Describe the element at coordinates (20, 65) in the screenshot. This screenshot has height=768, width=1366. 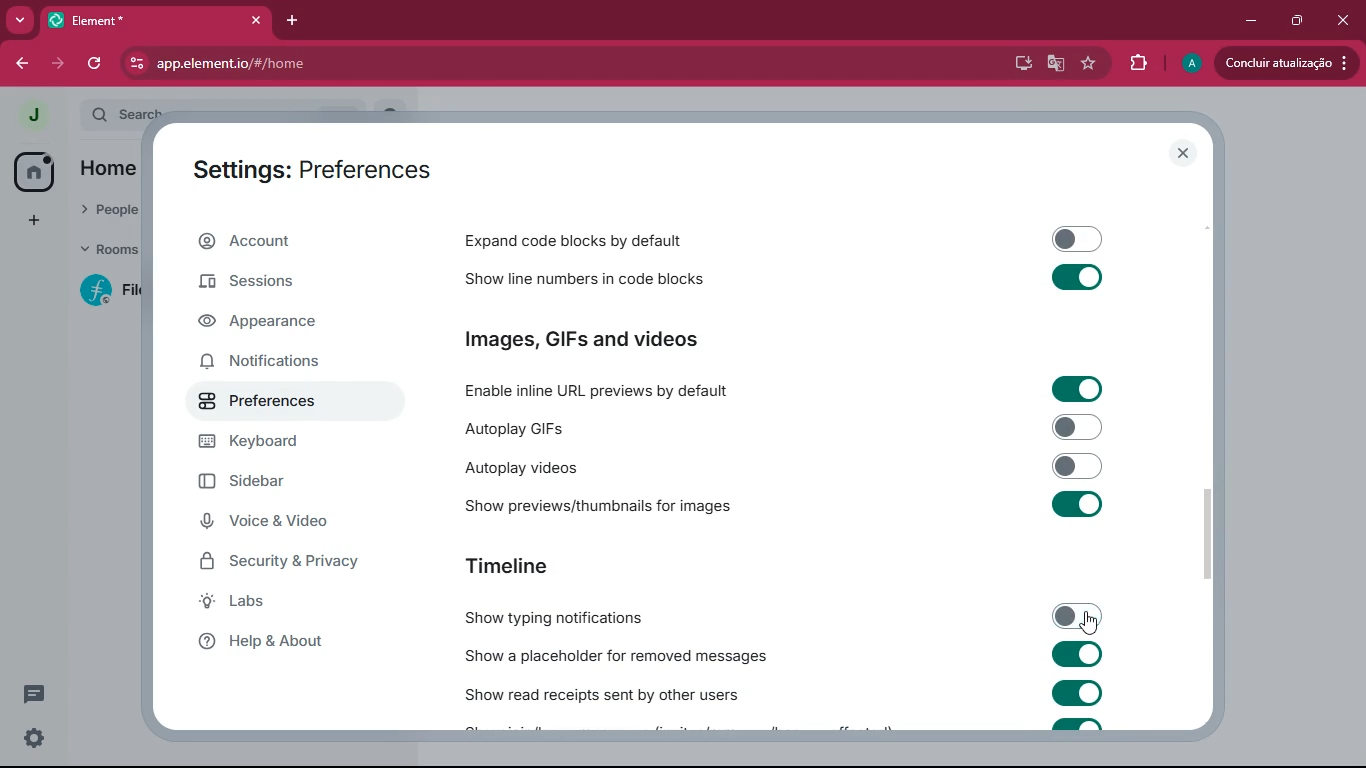
I see `forward` at that location.